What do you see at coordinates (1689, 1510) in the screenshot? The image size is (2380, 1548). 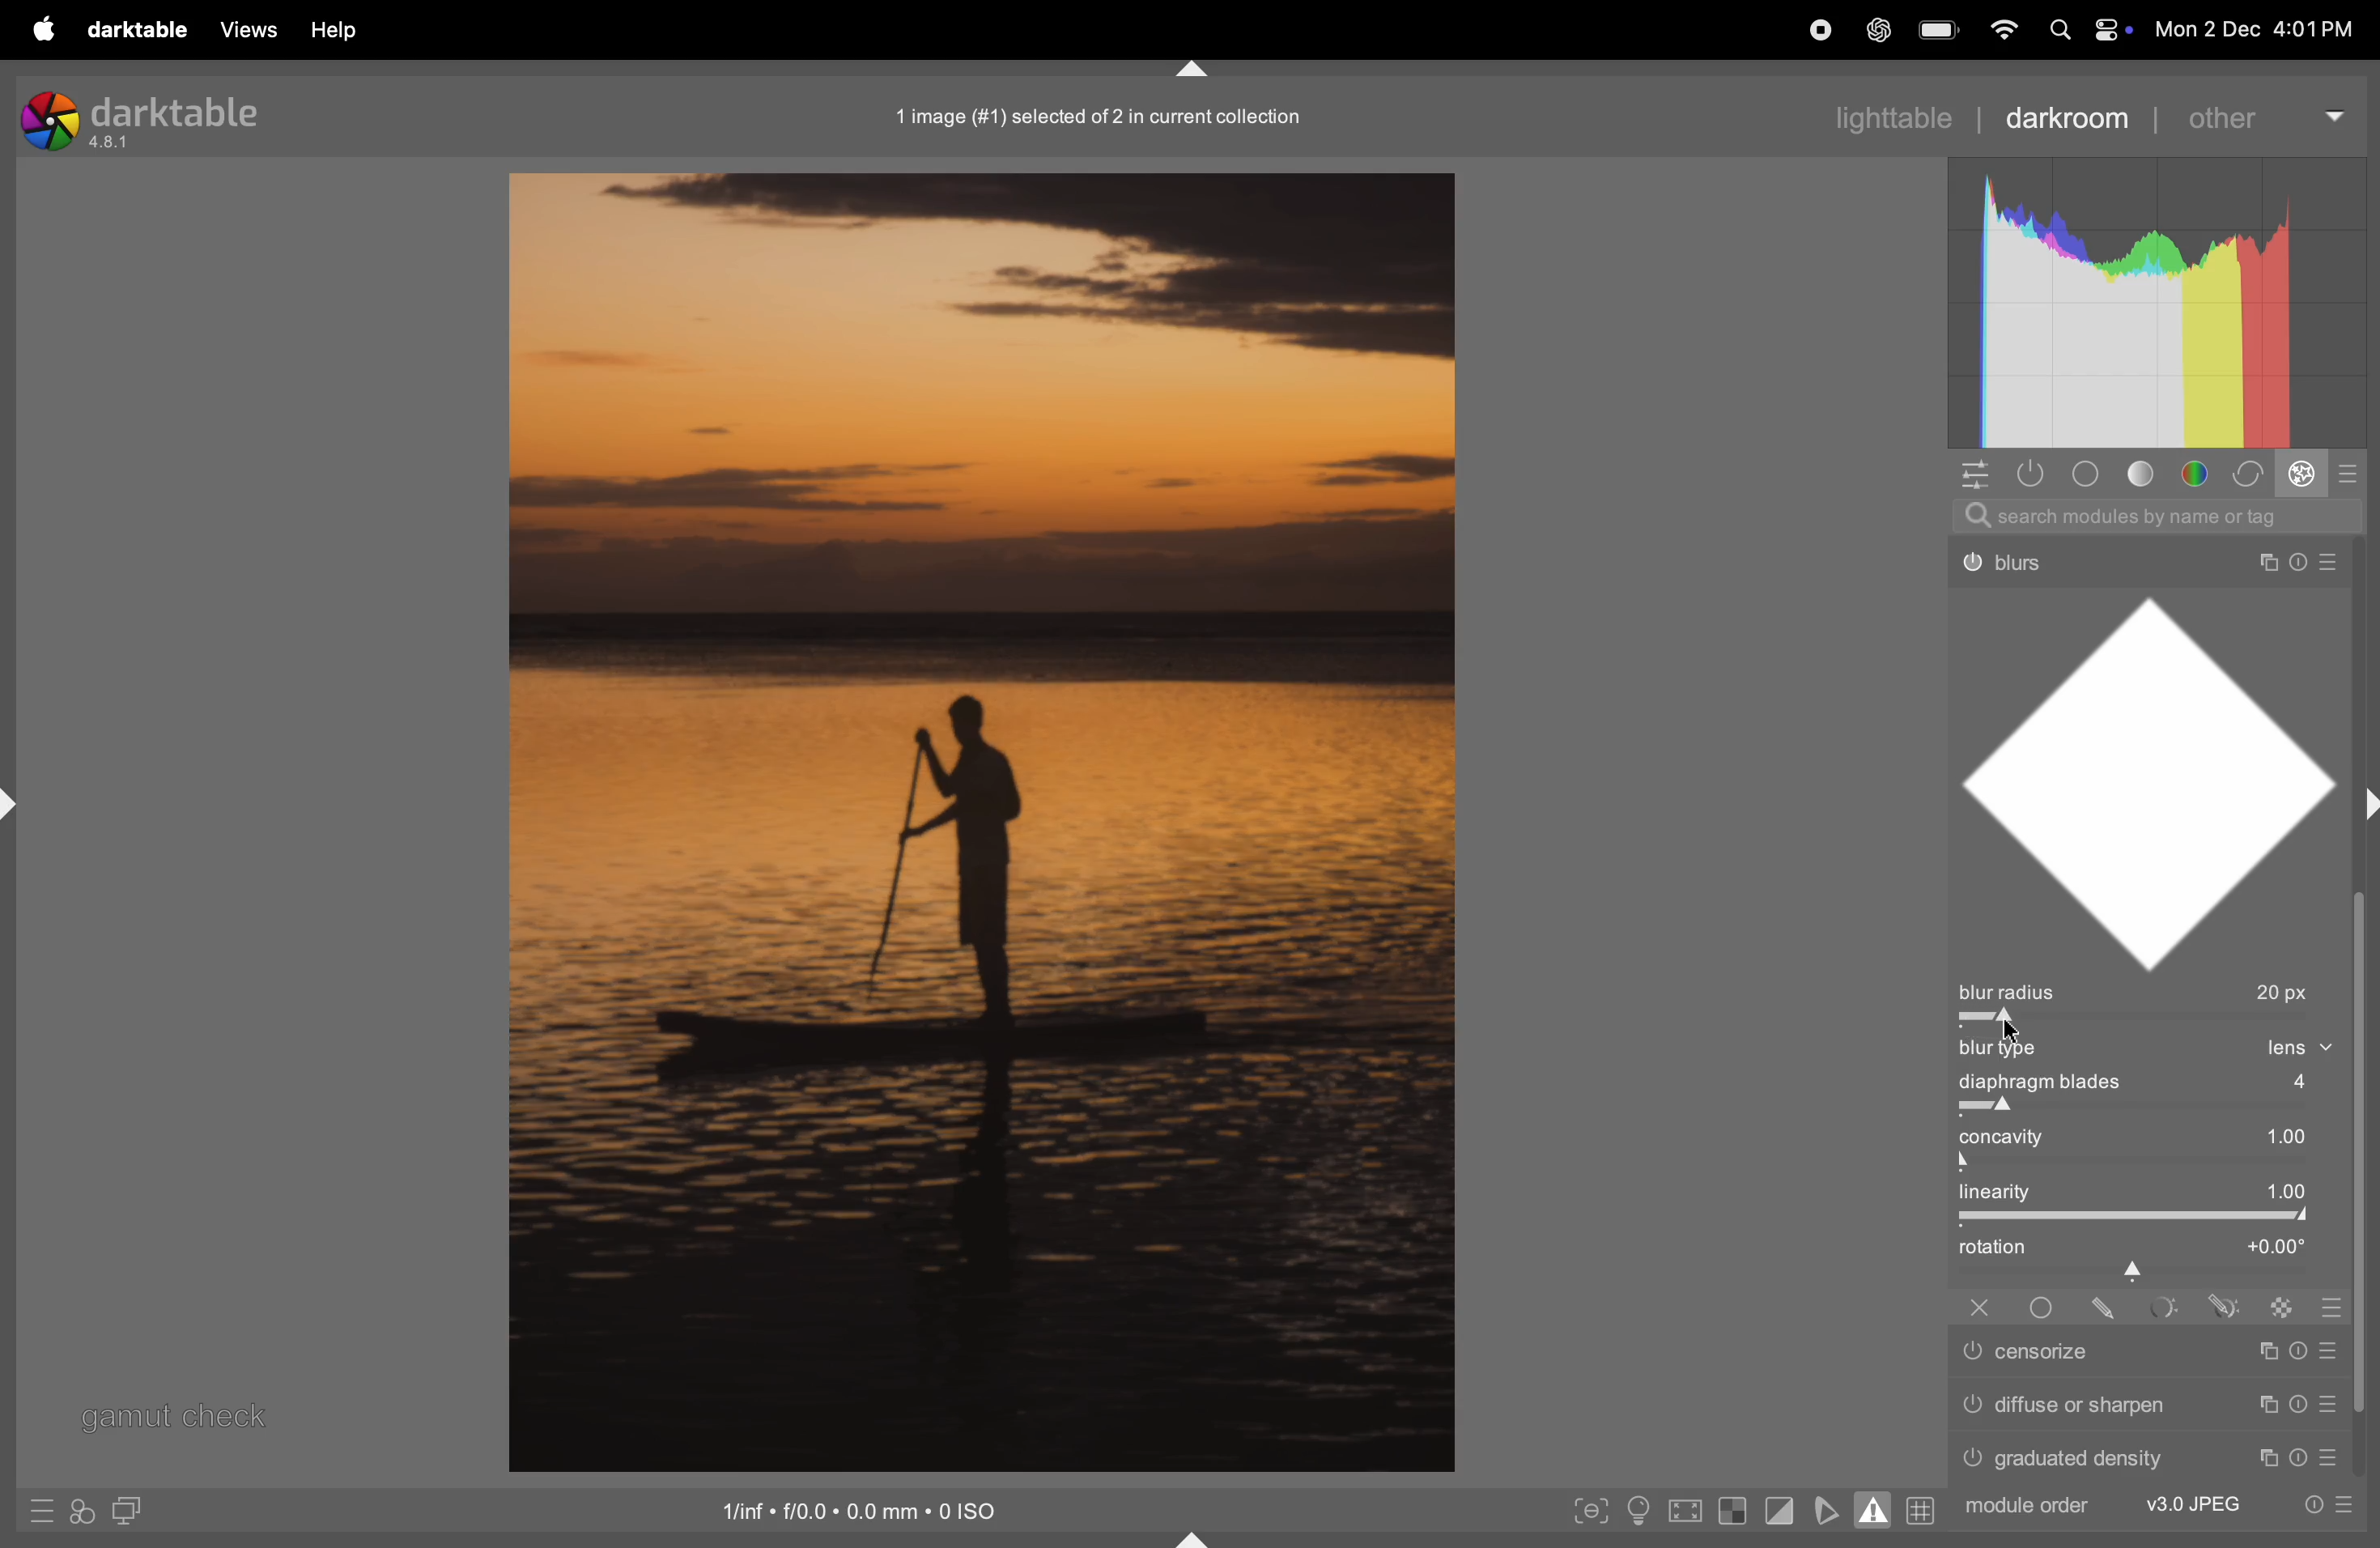 I see `toggle high quality processing` at bounding box center [1689, 1510].